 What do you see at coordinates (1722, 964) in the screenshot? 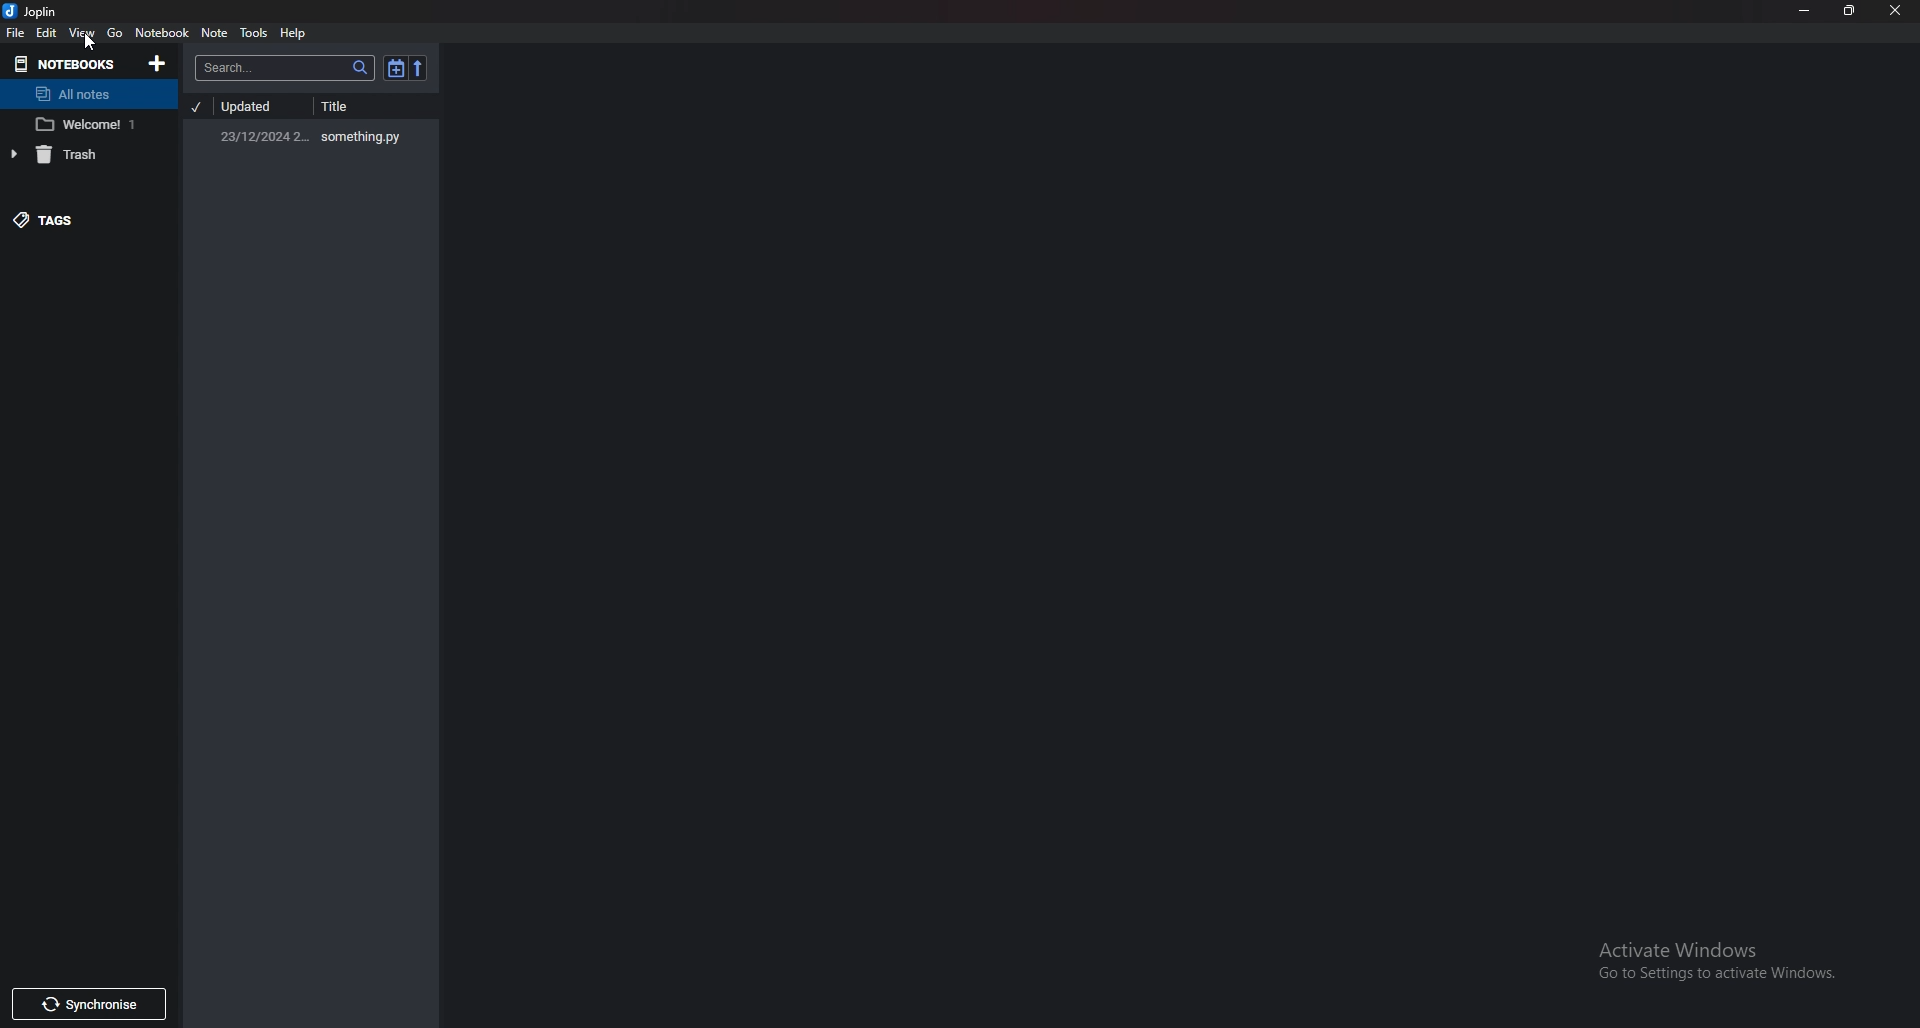
I see `activate windows` at bounding box center [1722, 964].